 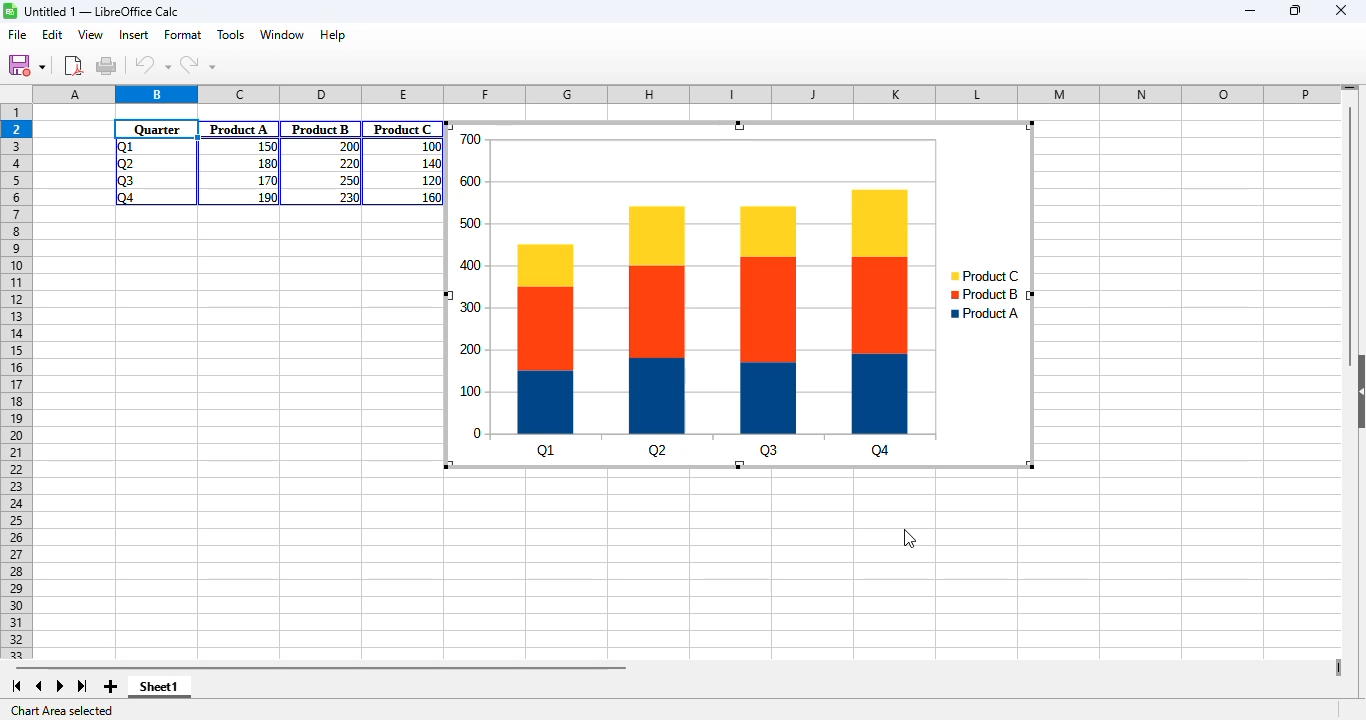 What do you see at coordinates (39, 686) in the screenshot?
I see `scroll to previous sheet` at bounding box center [39, 686].